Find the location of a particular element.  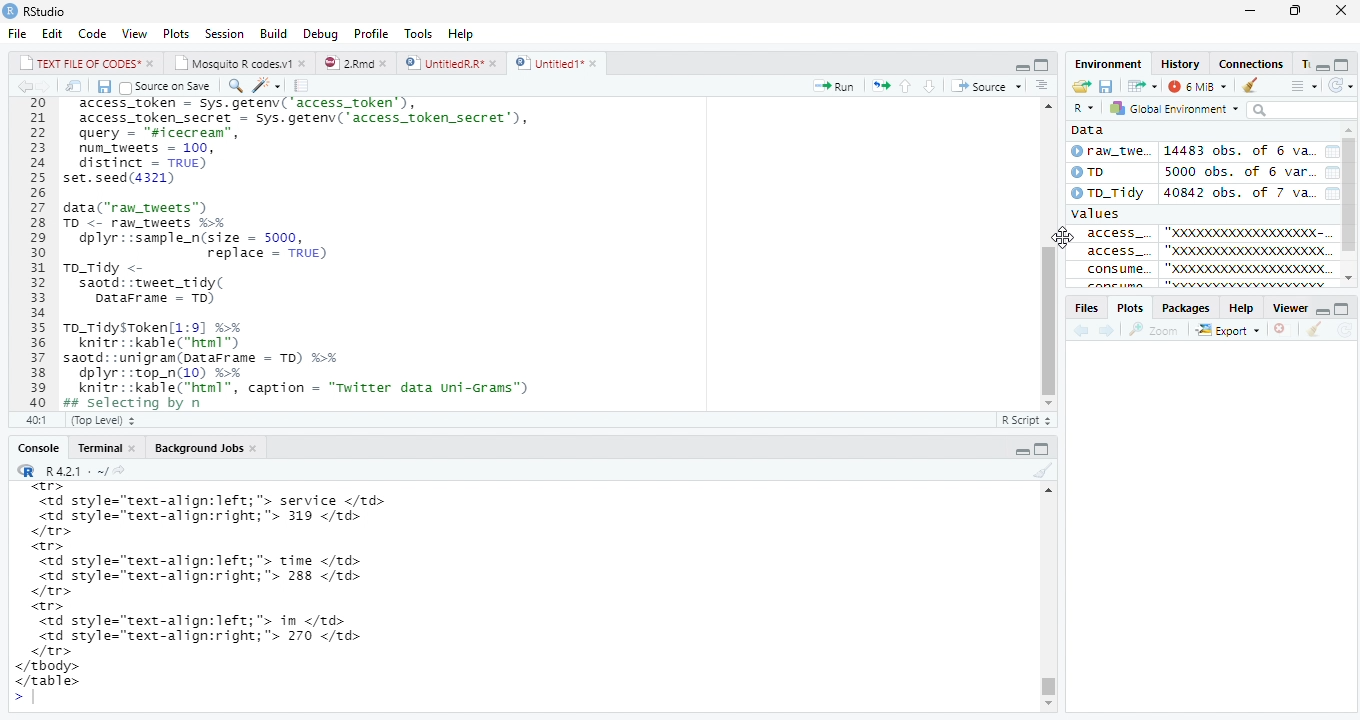

<tr>
<td style="text-align:left; "> service </td>
<td style="text-align:right;"> 319 </td>
</tr>
<tr>
<td style="text-align:left; "> time </td>
<td style="text-align:right;"> 288 </td>
</tr>
<tr>
<td style="text-align:left; "> in </td>
<td style="text-align:right;"> 270 </td>
</tr>

</tbody>

</table>

> is located at coordinates (242, 595).